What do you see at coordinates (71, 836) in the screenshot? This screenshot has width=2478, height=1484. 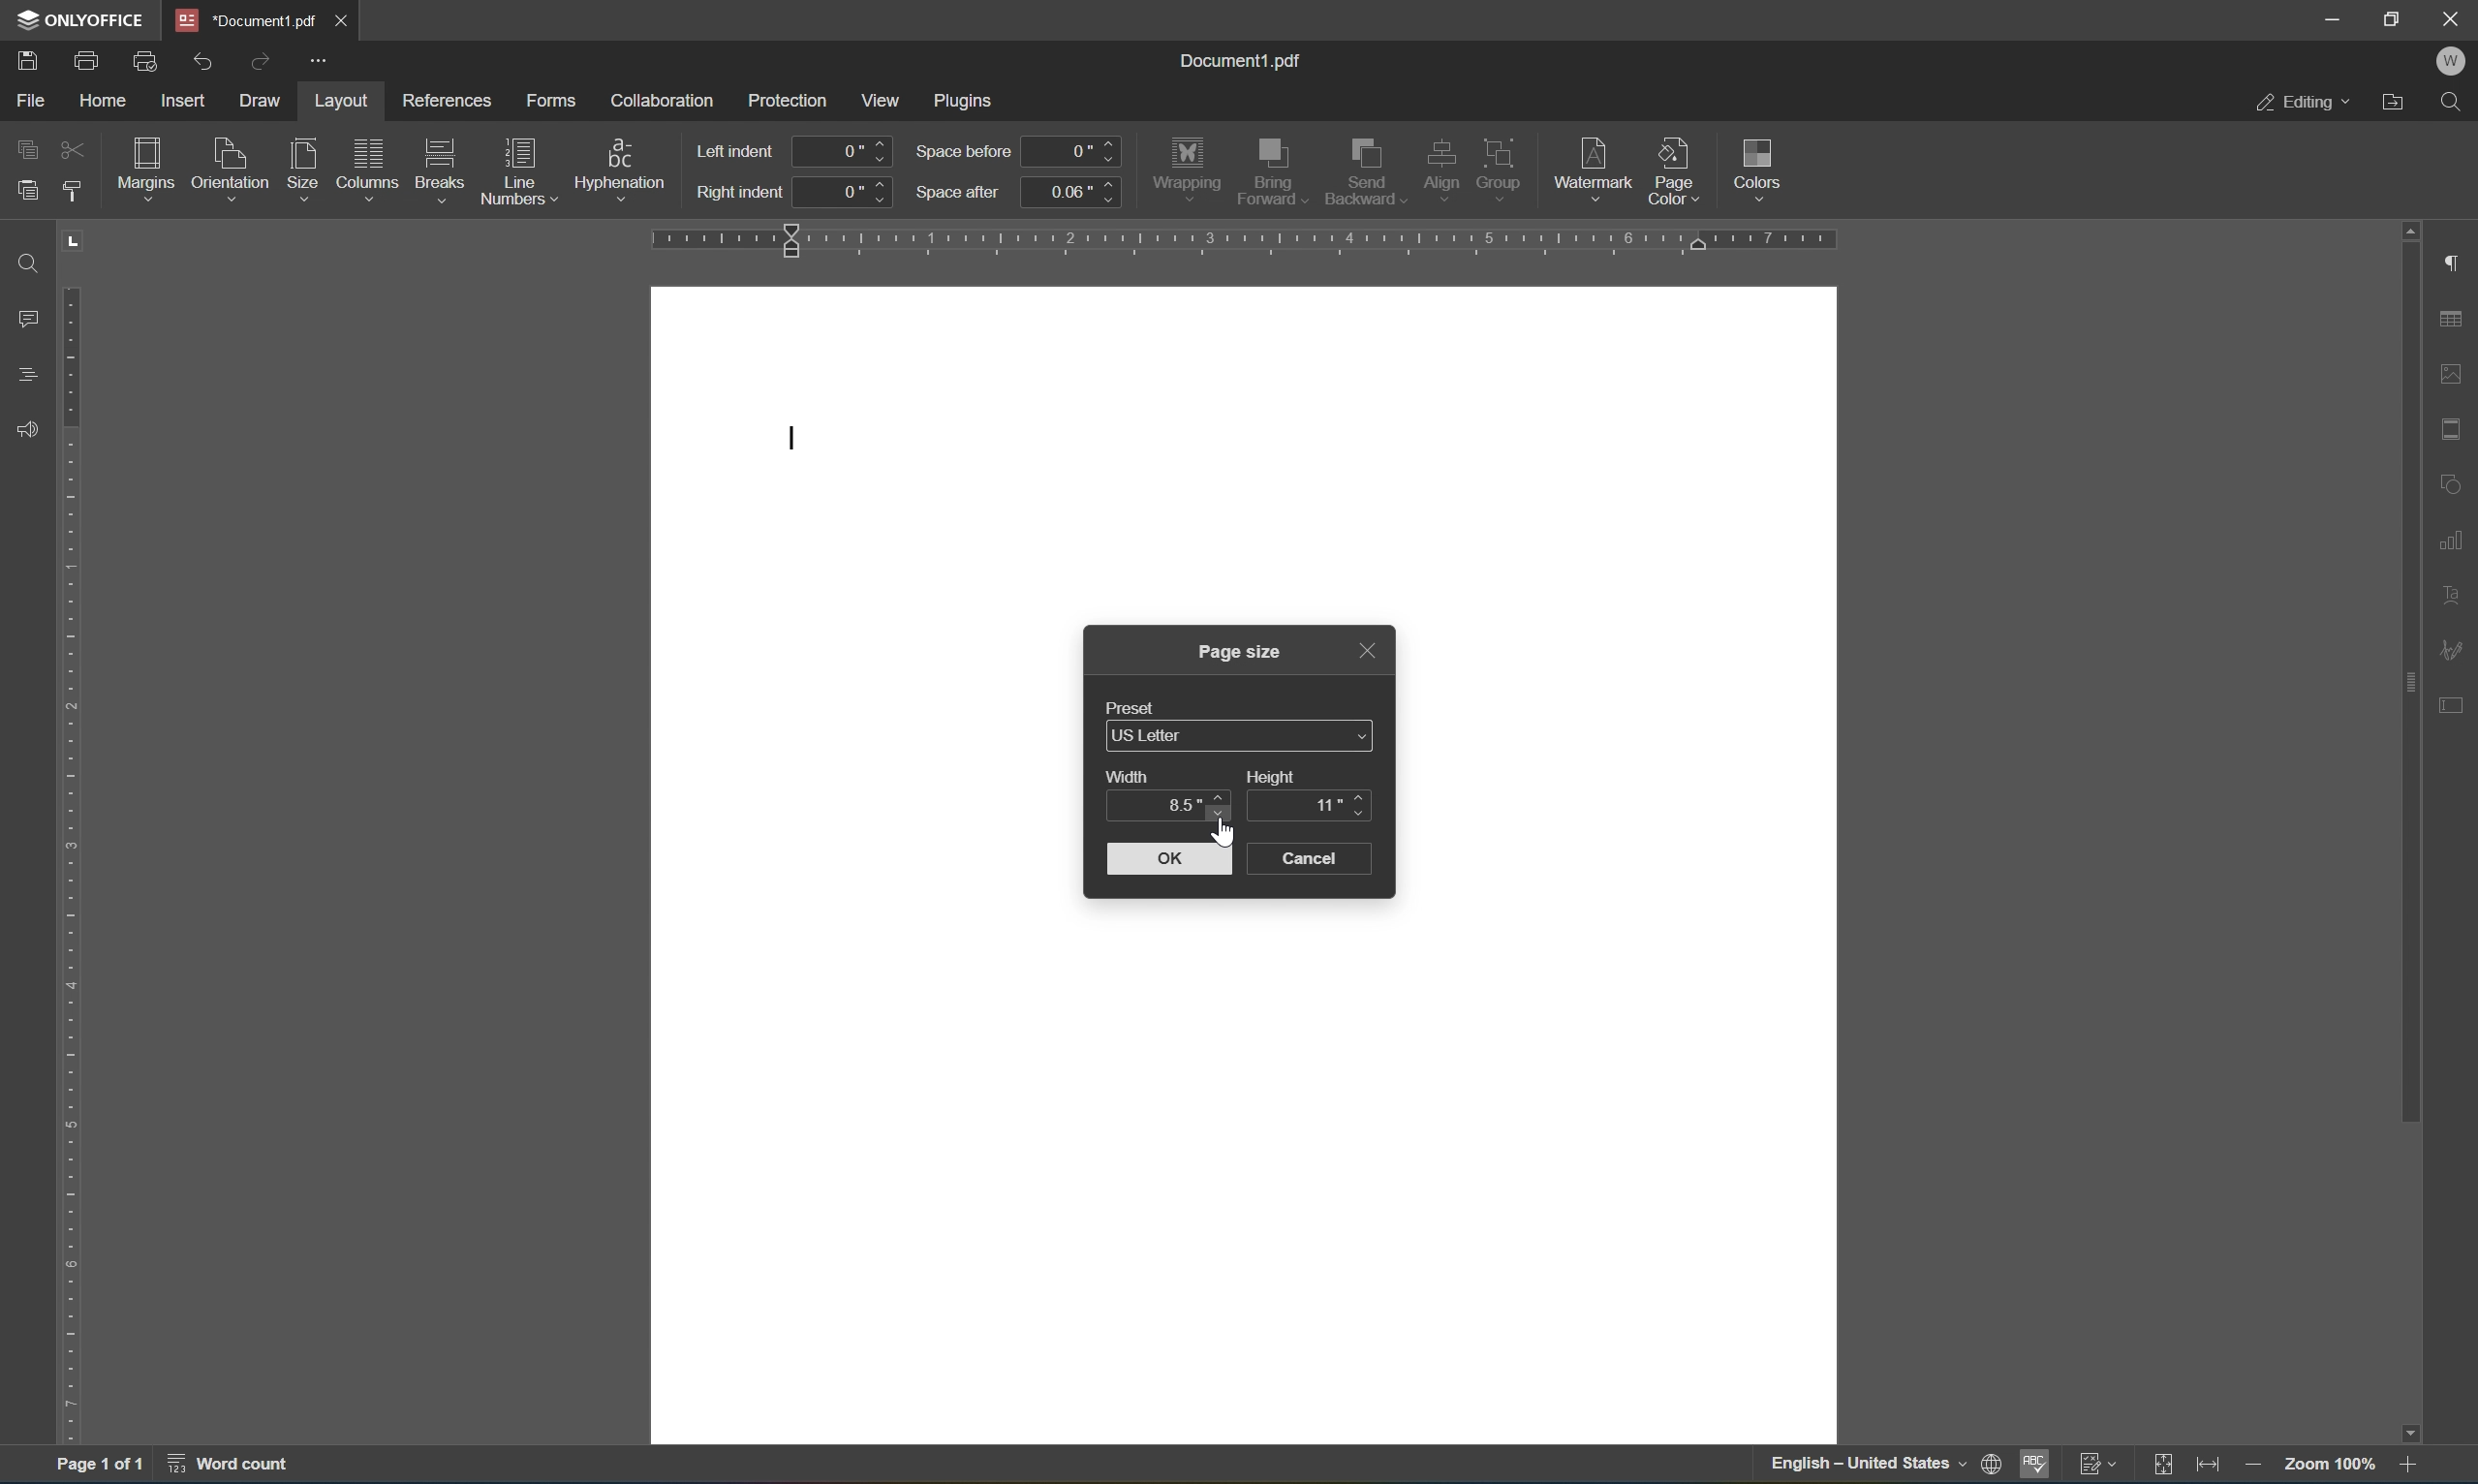 I see `ruler` at bounding box center [71, 836].